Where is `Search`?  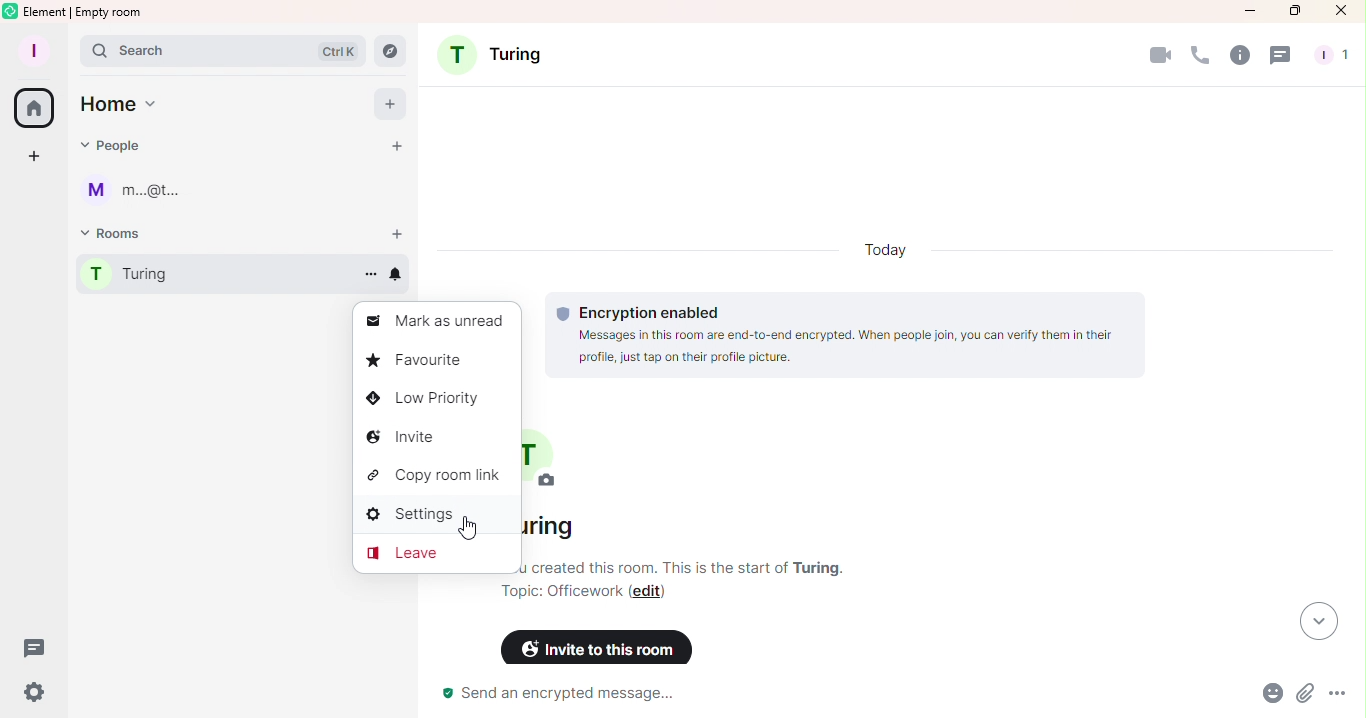 Search is located at coordinates (223, 50).